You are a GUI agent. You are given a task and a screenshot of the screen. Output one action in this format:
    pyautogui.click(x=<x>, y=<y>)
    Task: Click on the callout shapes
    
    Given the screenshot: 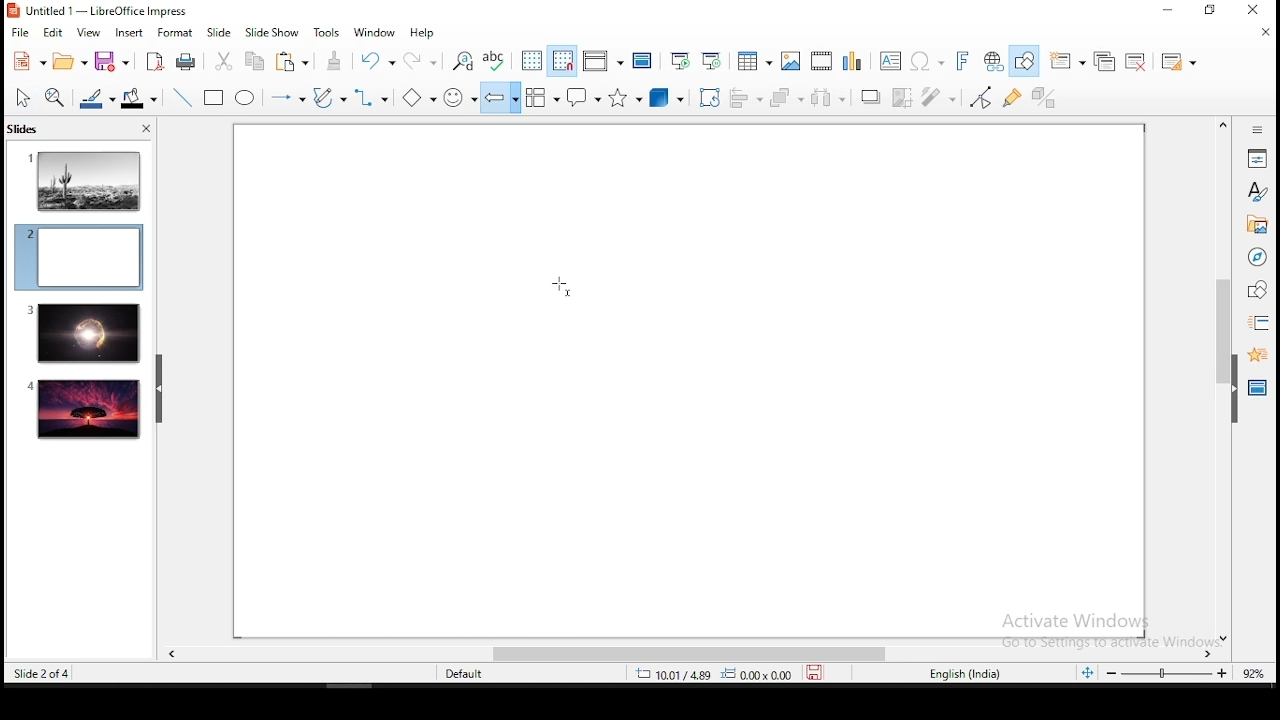 What is the action you would take?
    pyautogui.click(x=586, y=99)
    